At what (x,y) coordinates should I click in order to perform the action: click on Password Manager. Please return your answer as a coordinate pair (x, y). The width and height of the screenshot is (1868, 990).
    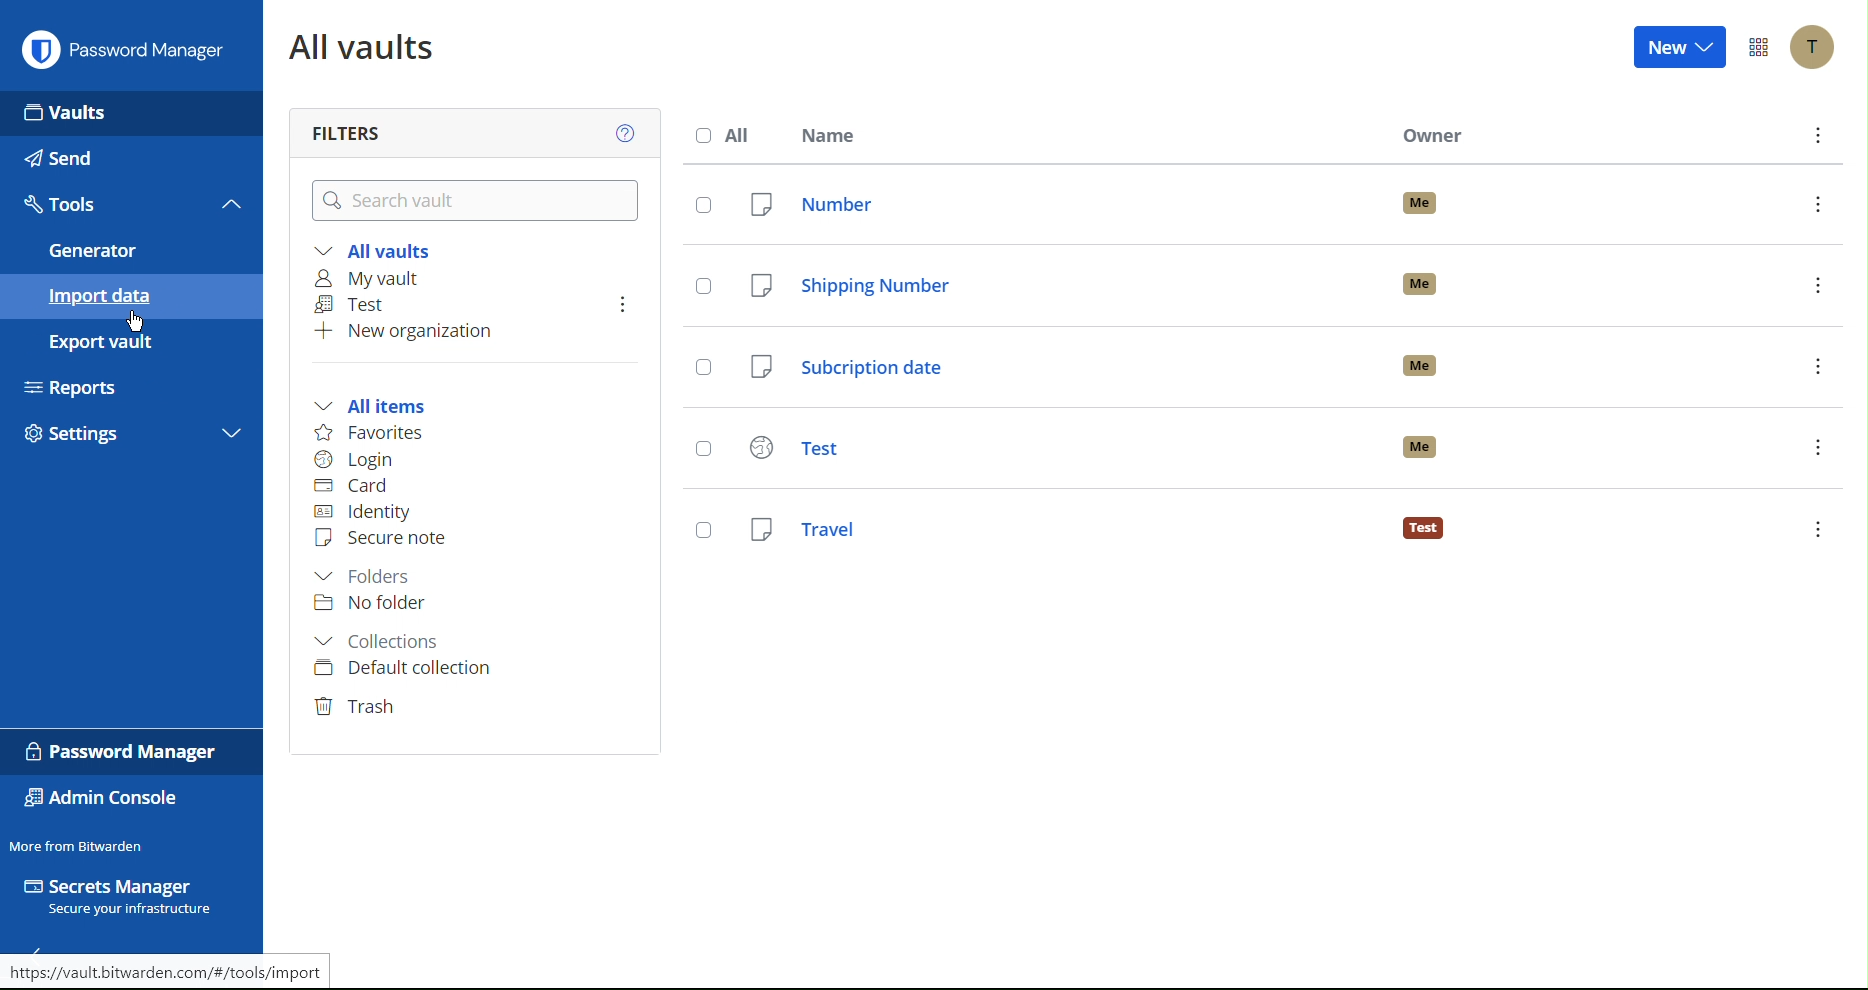
    Looking at the image, I should click on (123, 48).